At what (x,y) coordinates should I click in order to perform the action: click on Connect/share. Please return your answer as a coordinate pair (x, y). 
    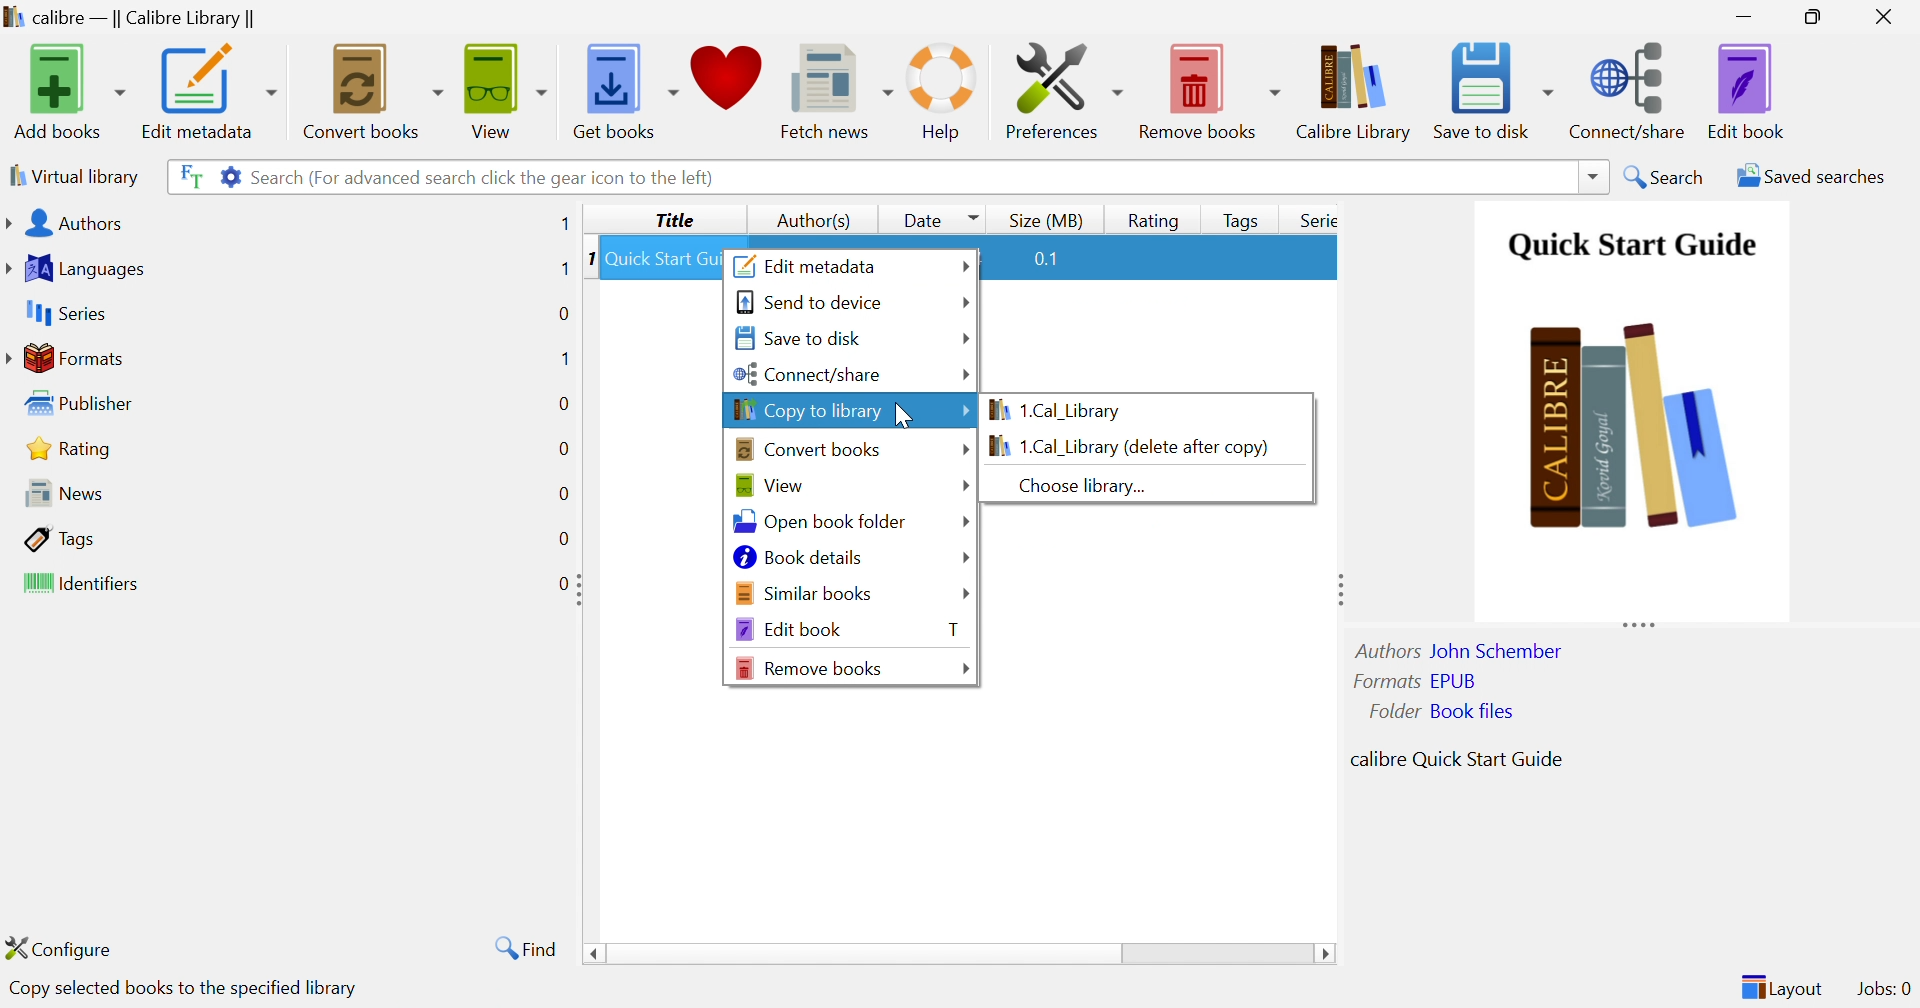
    Looking at the image, I should click on (1629, 91).